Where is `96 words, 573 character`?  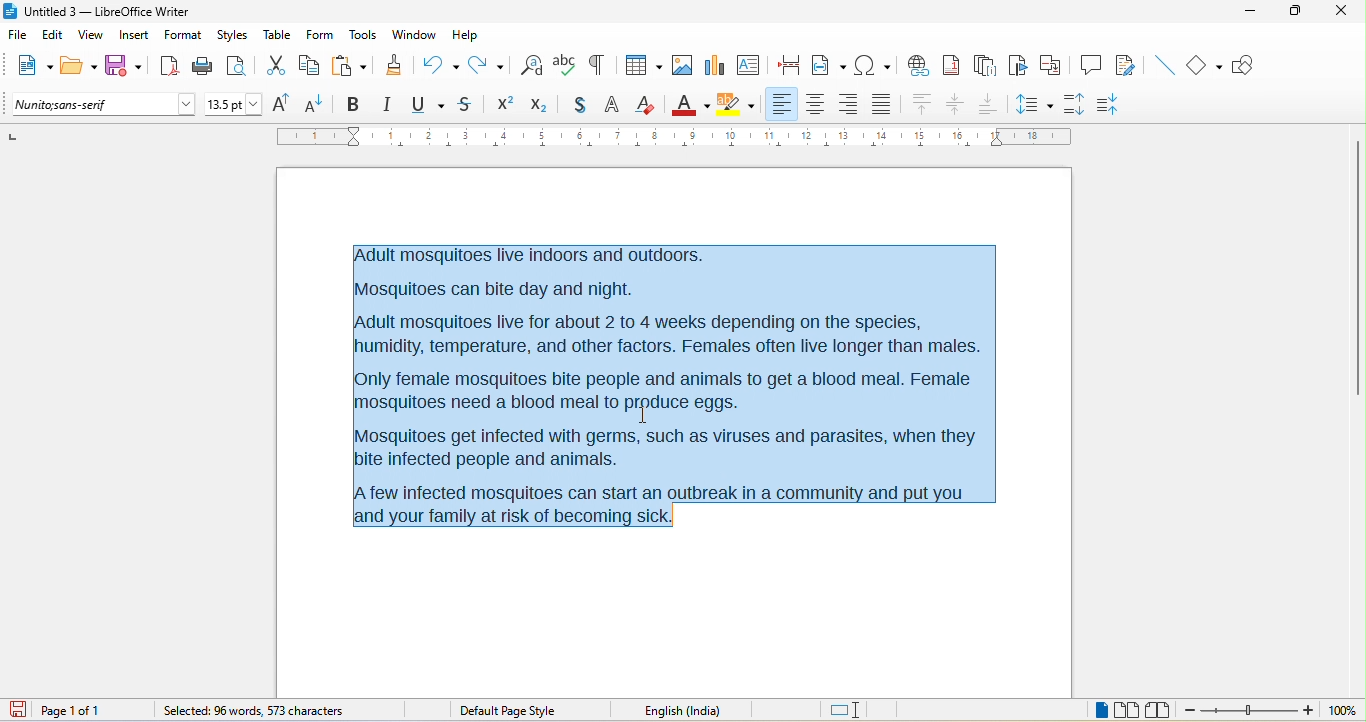 96 words, 573 character is located at coordinates (252, 712).